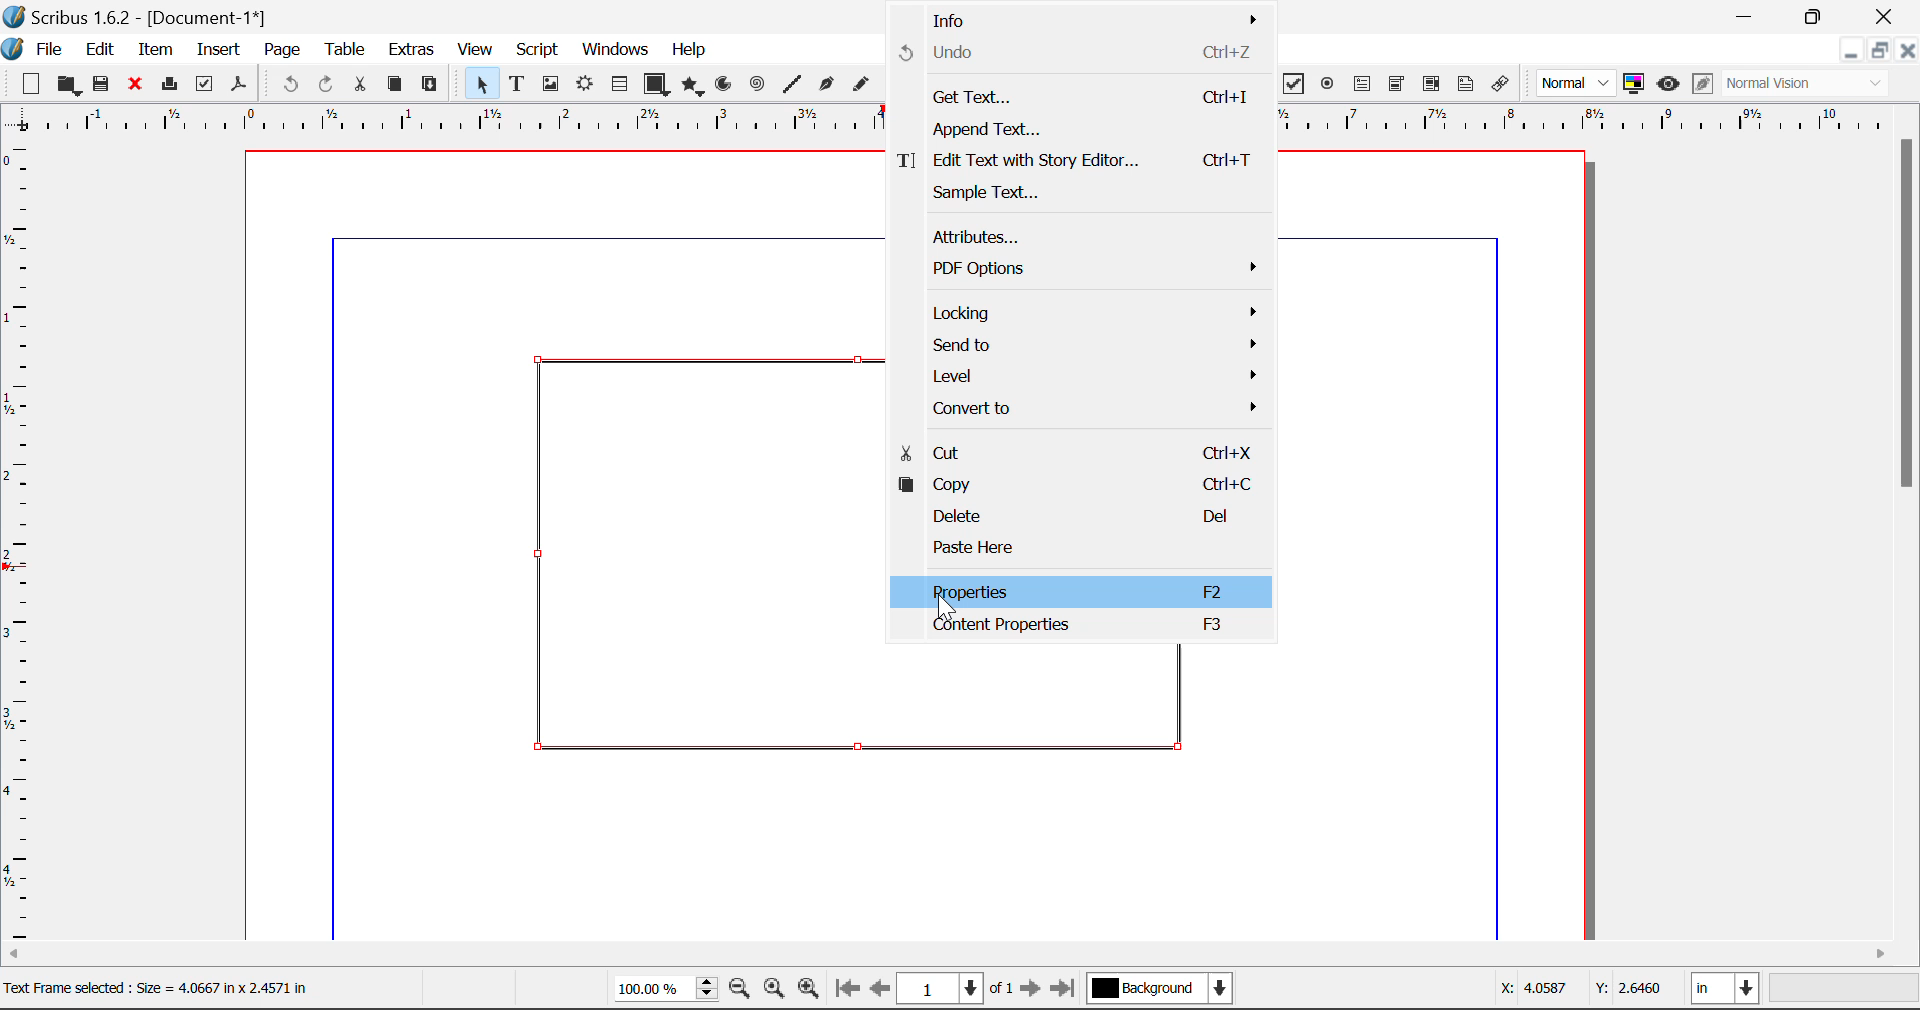 The width and height of the screenshot is (1920, 1010). I want to click on Measurement Units, so click(1727, 991).